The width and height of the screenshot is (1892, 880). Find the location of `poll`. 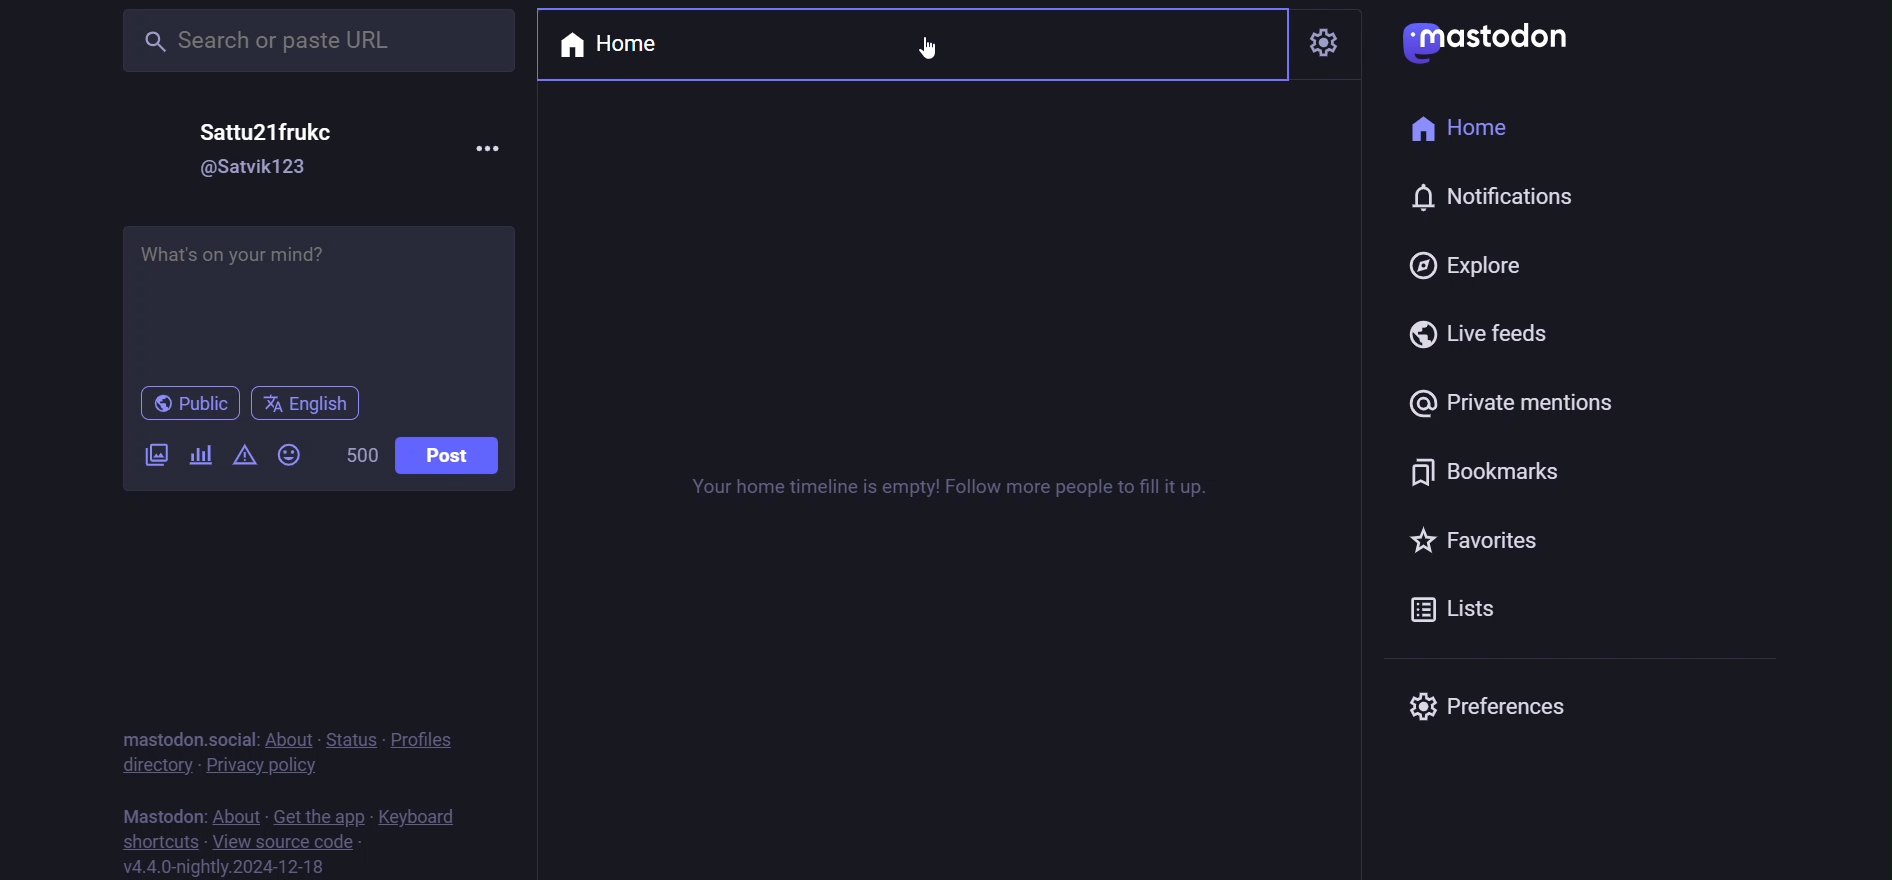

poll is located at coordinates (202, 453).